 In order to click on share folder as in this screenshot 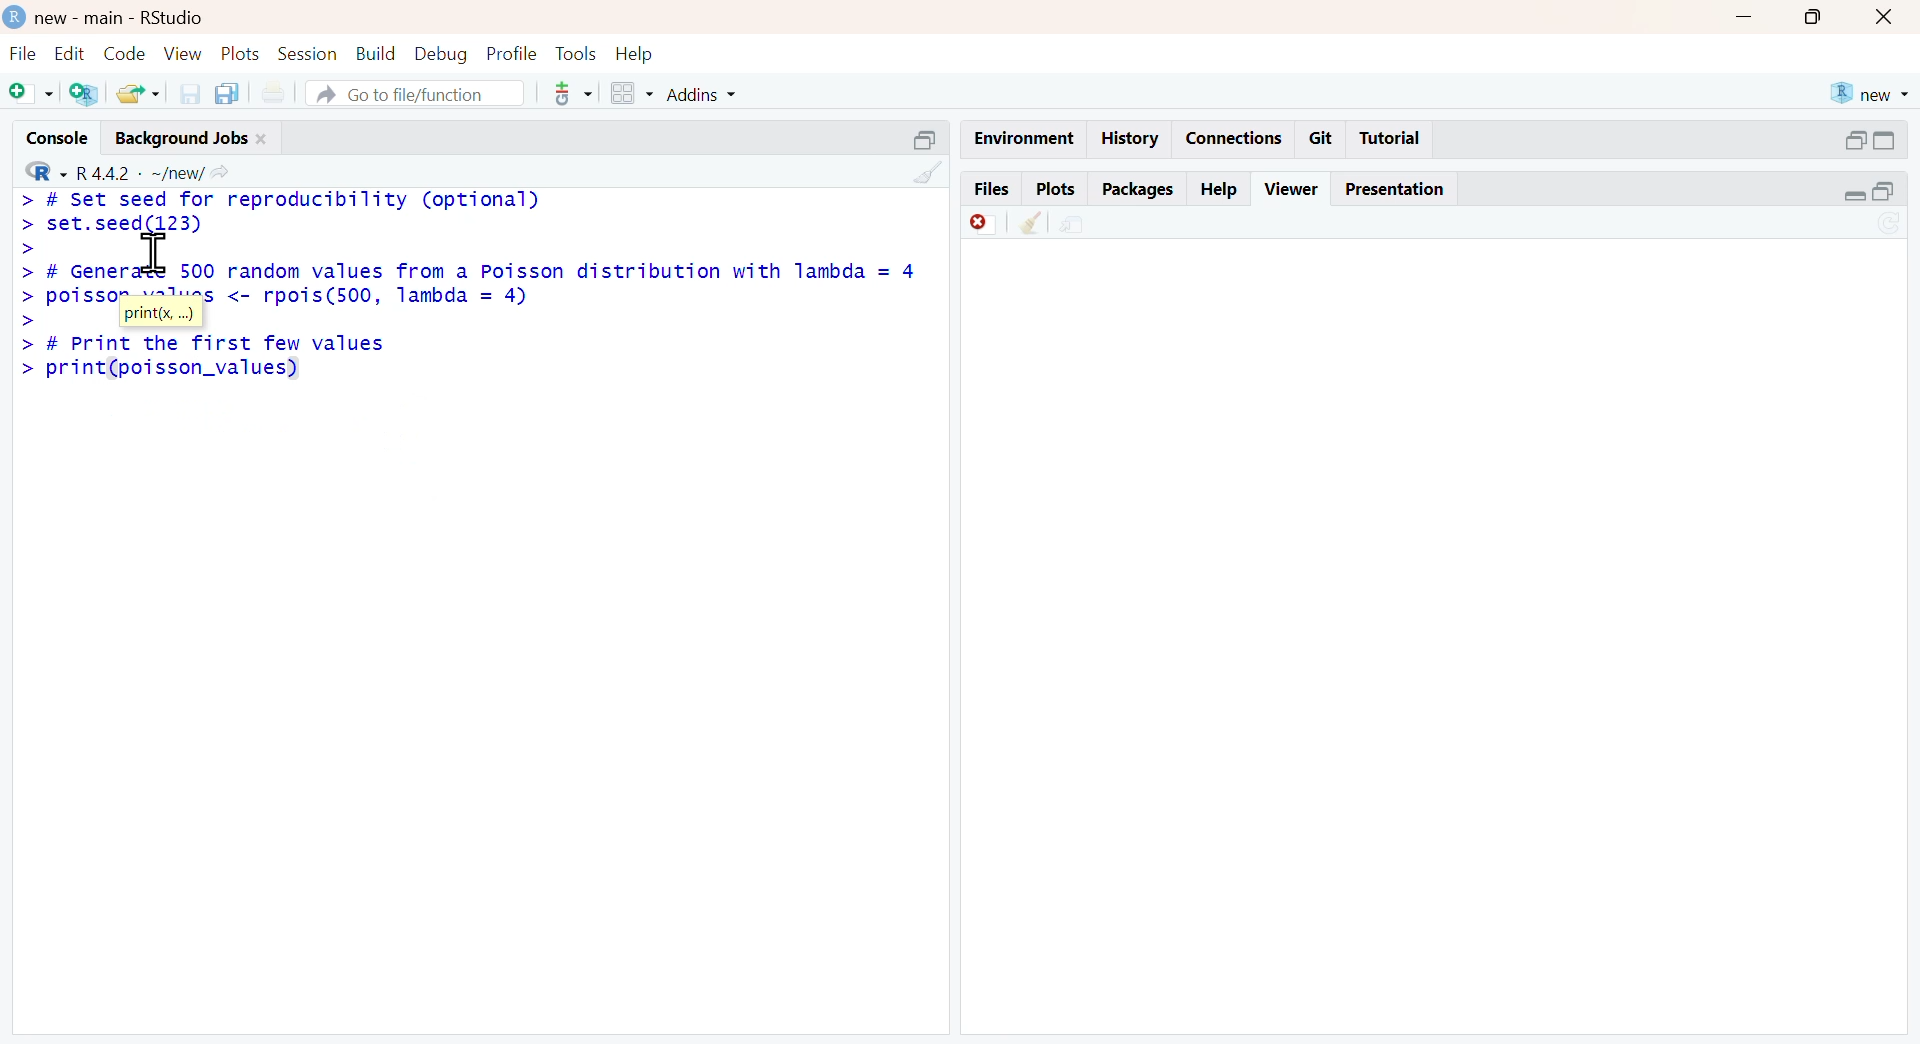, I will do `click(140, 93)`.